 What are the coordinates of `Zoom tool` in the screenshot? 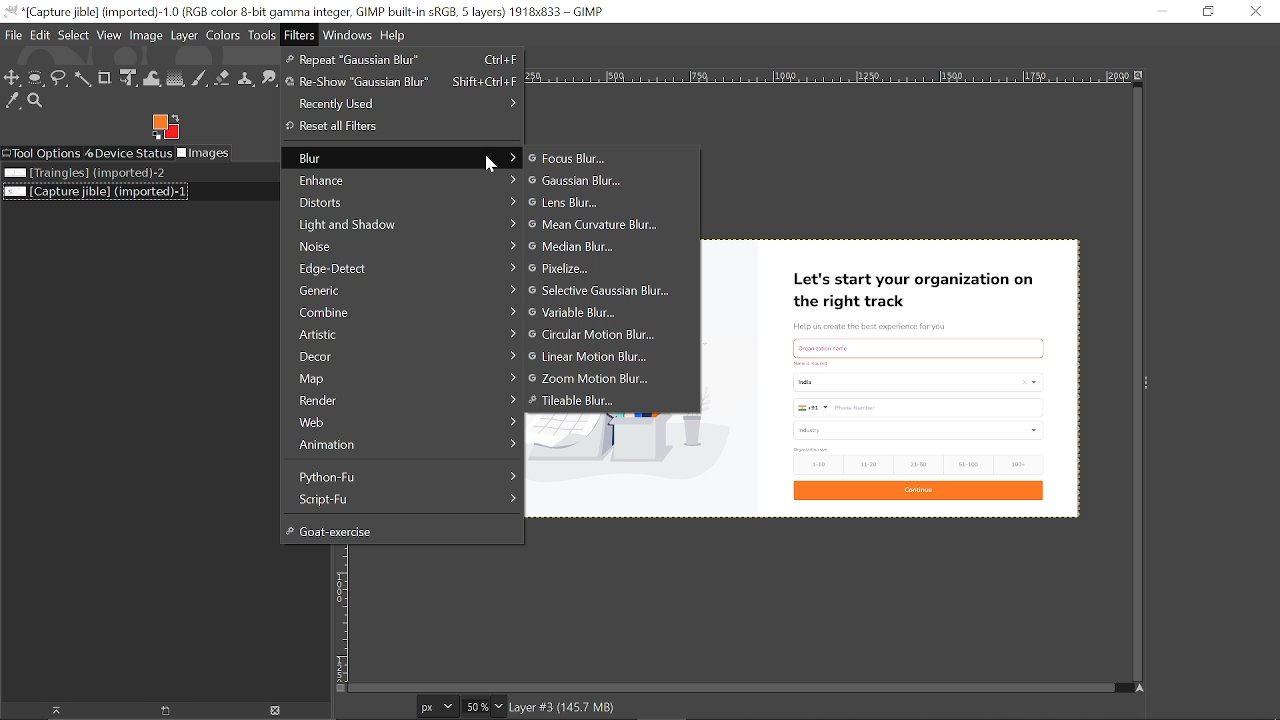 It's located at (36, 101).